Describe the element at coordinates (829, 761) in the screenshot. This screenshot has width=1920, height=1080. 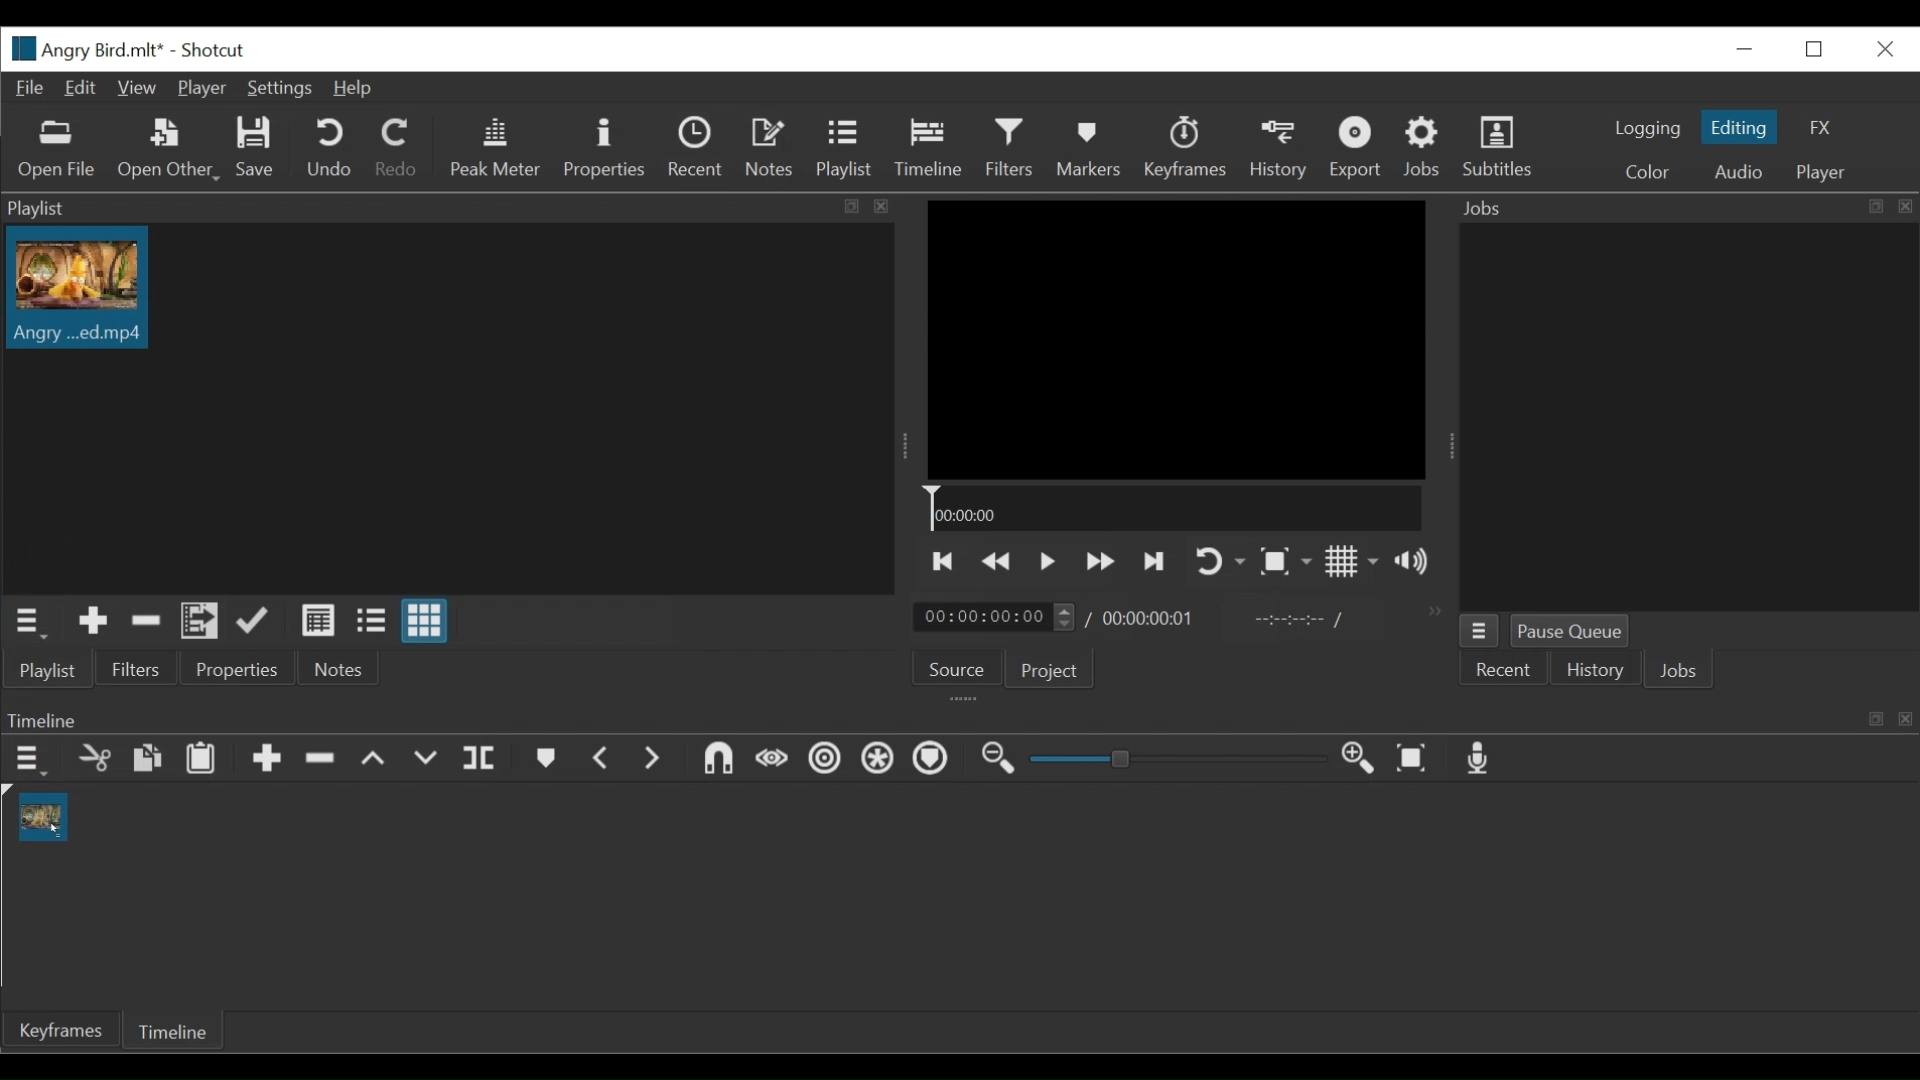
I see `Rippl` at that location.